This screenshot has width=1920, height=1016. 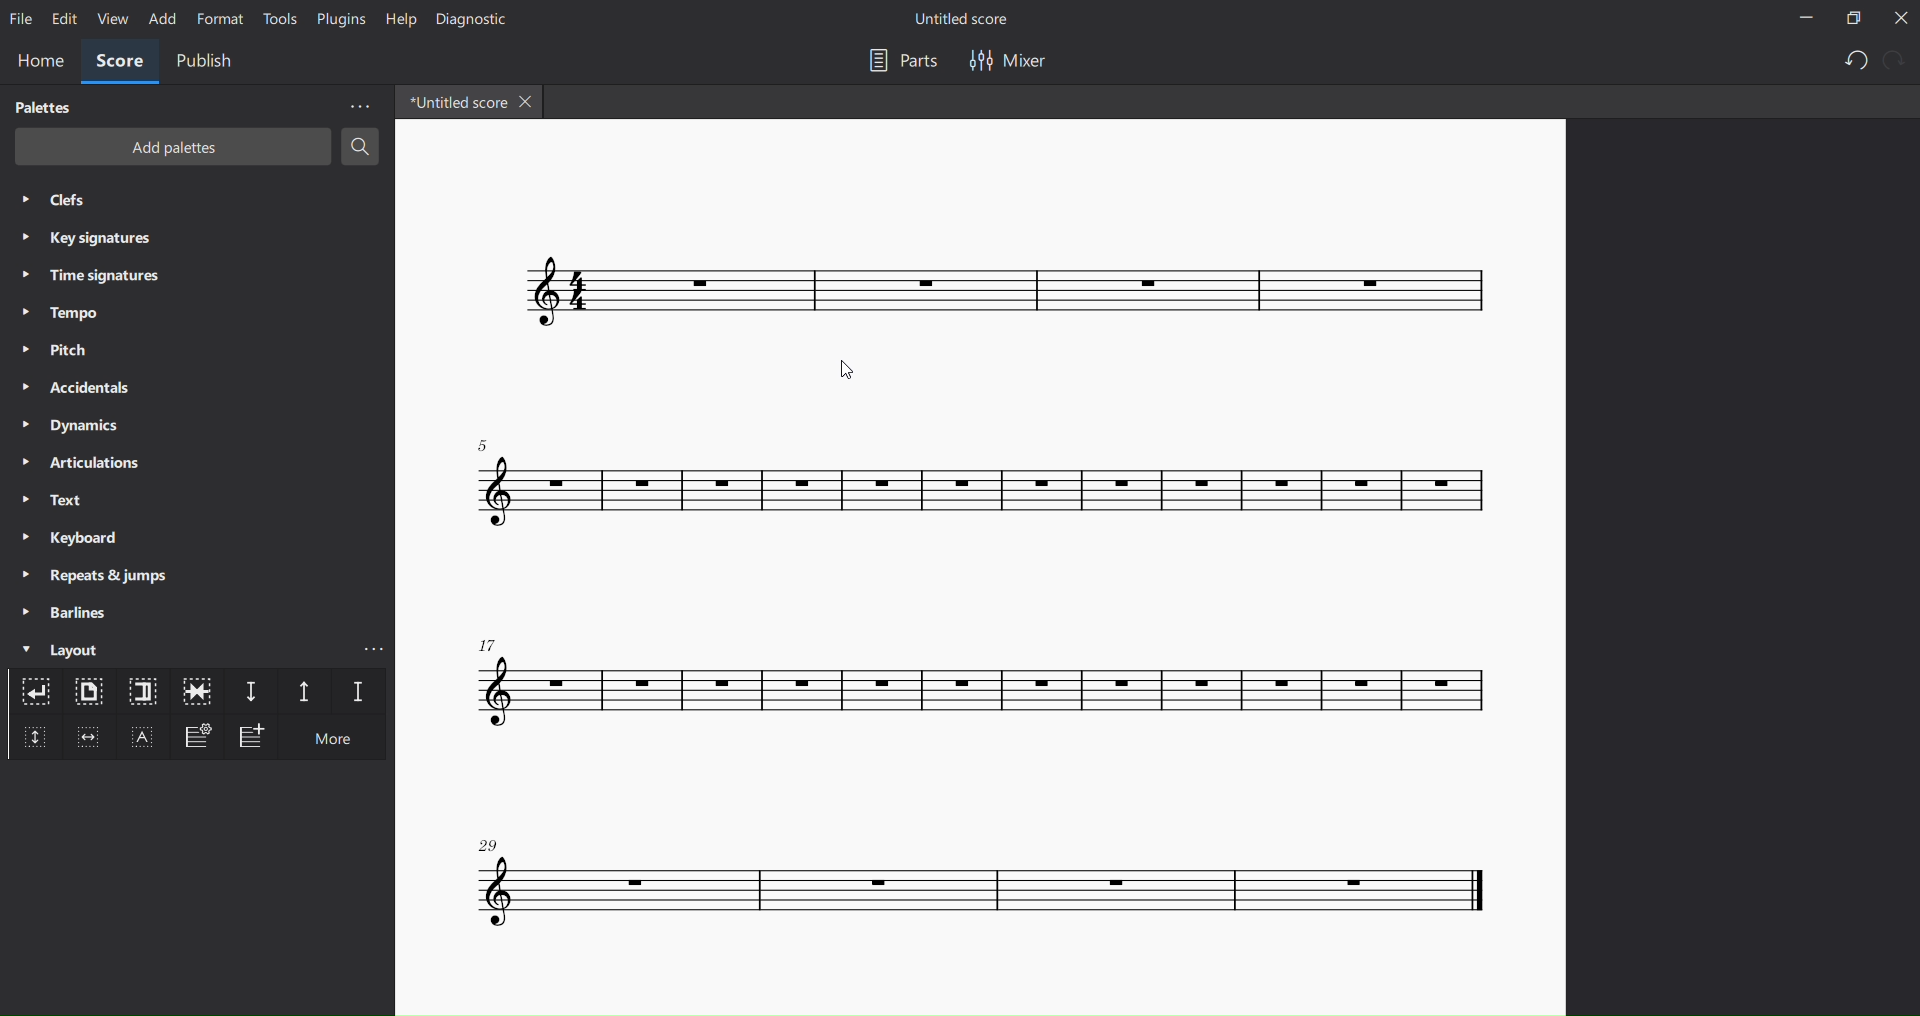 What do you see at coordinates (140, 693) in the screenshot?
I see `section break` at bounding box center [140, 693].